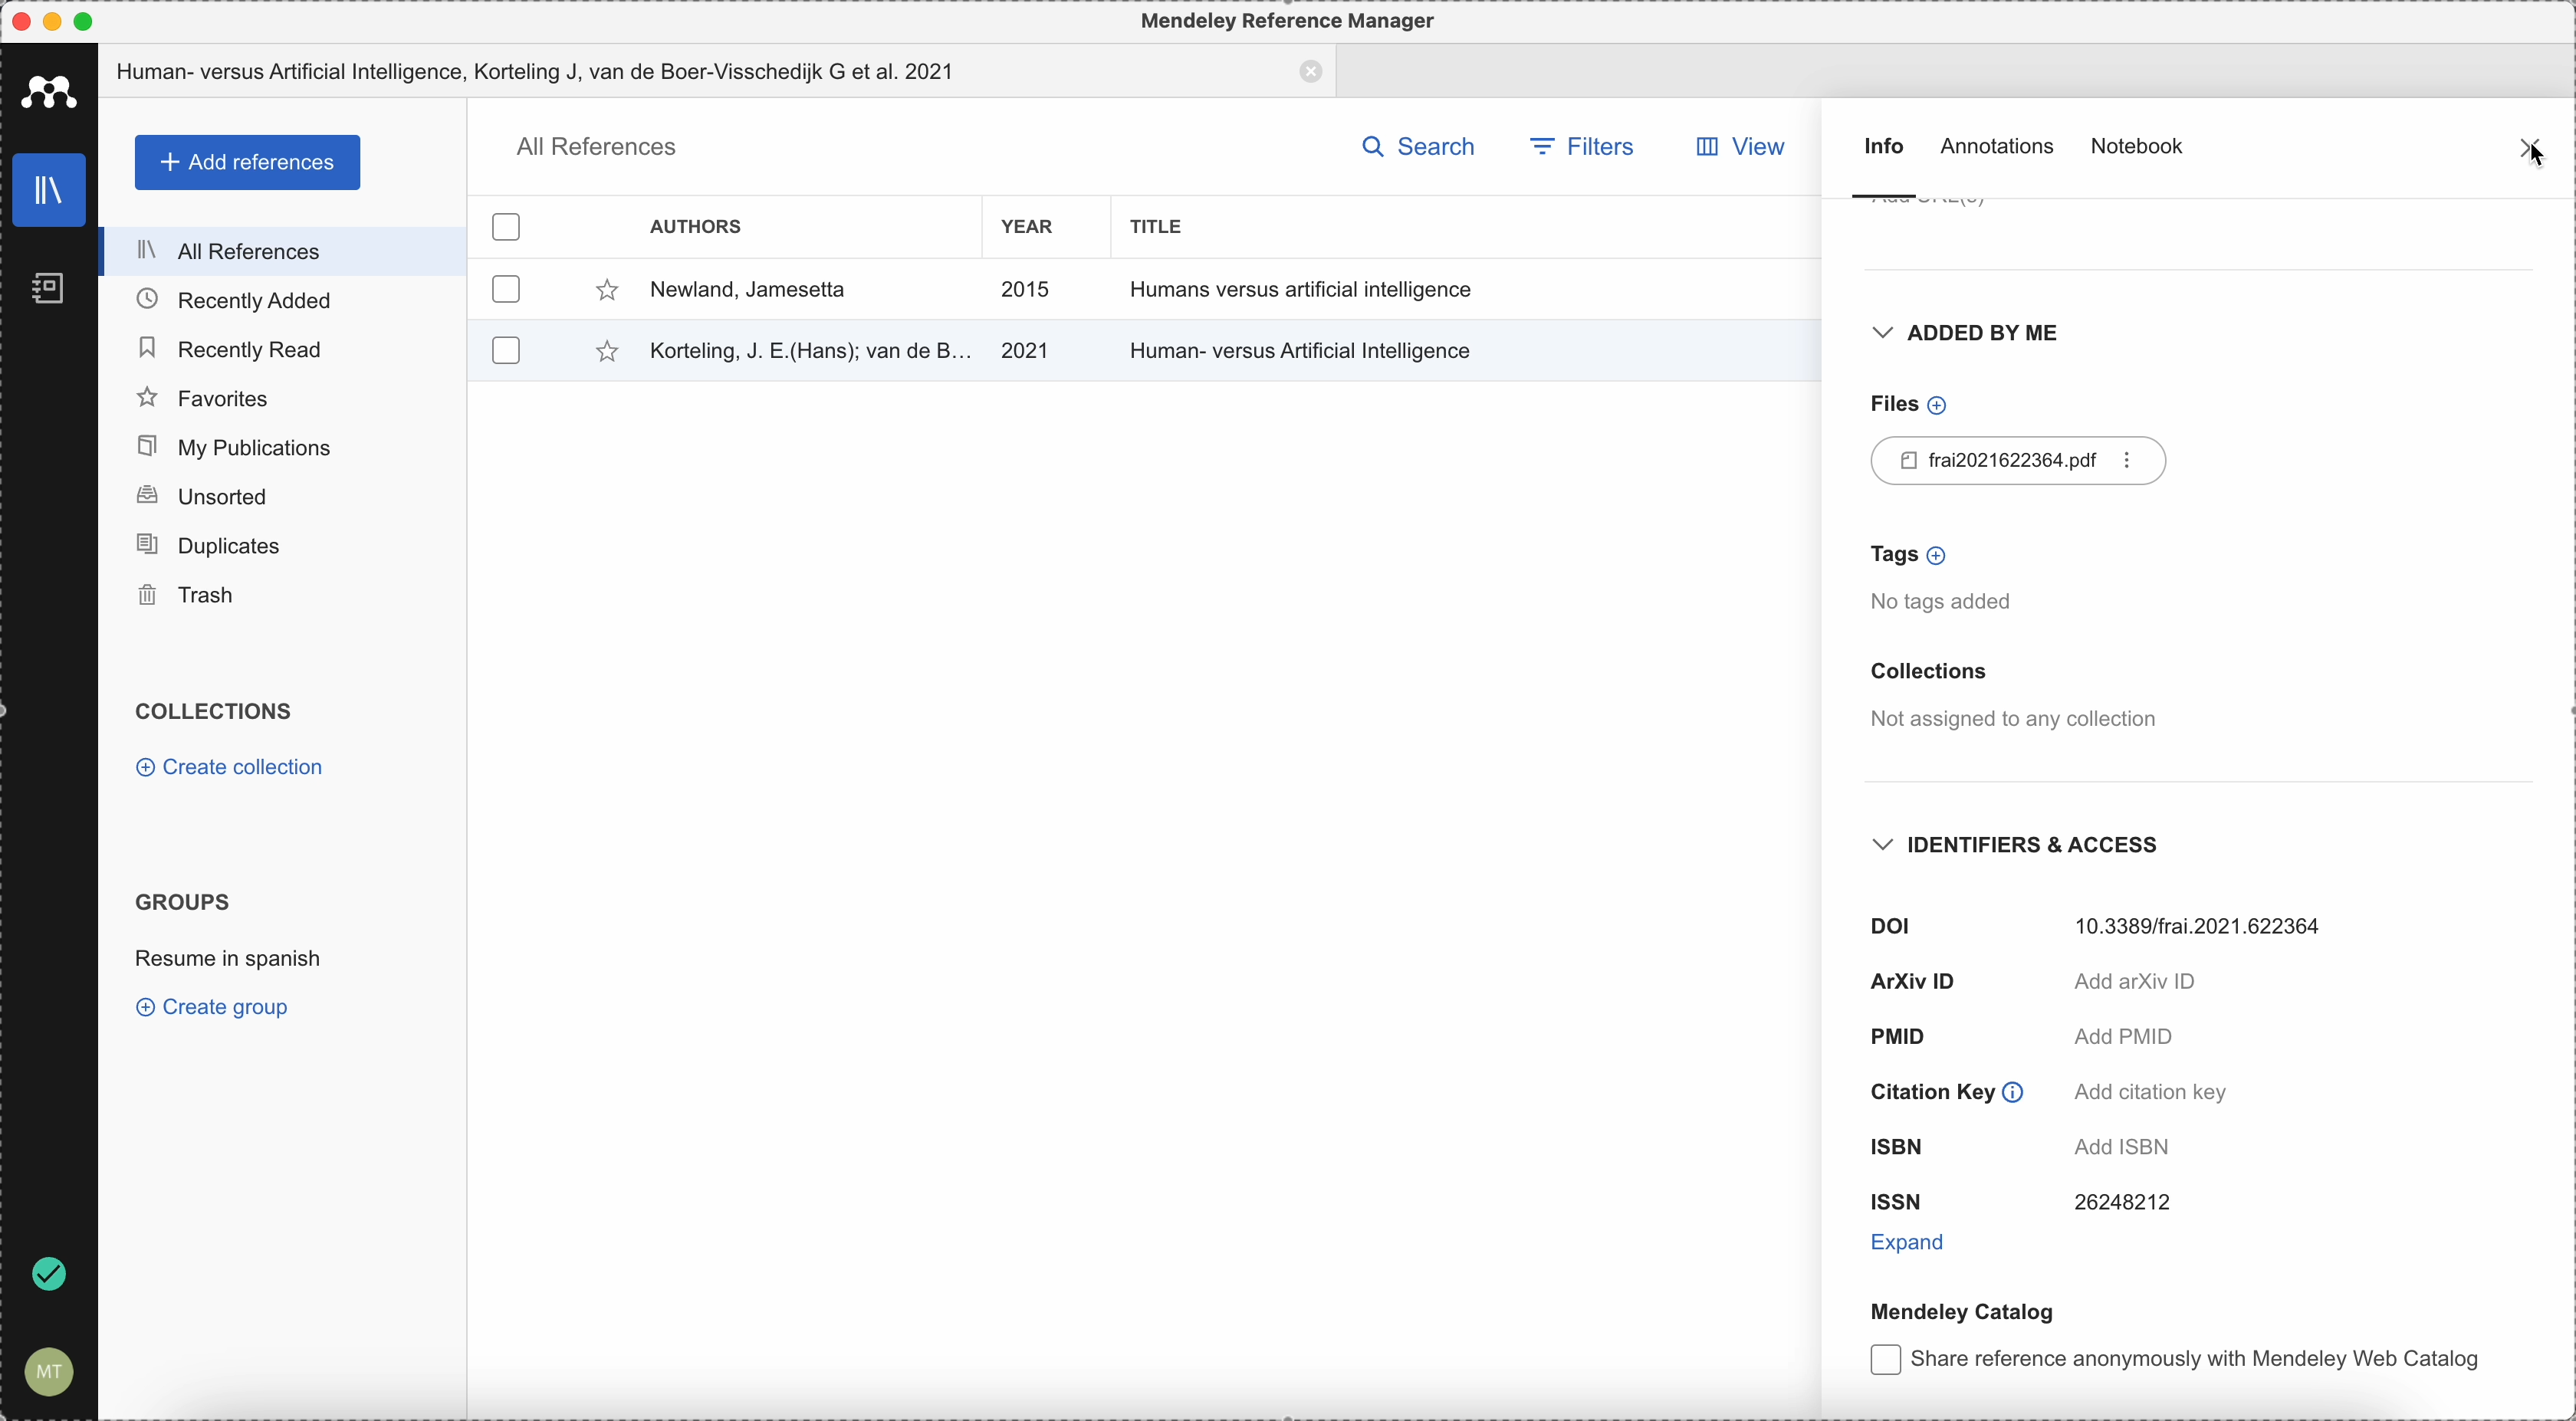  Describe the element at coordinates (284, 396) in the screenshot. I see `favorites` at that location.